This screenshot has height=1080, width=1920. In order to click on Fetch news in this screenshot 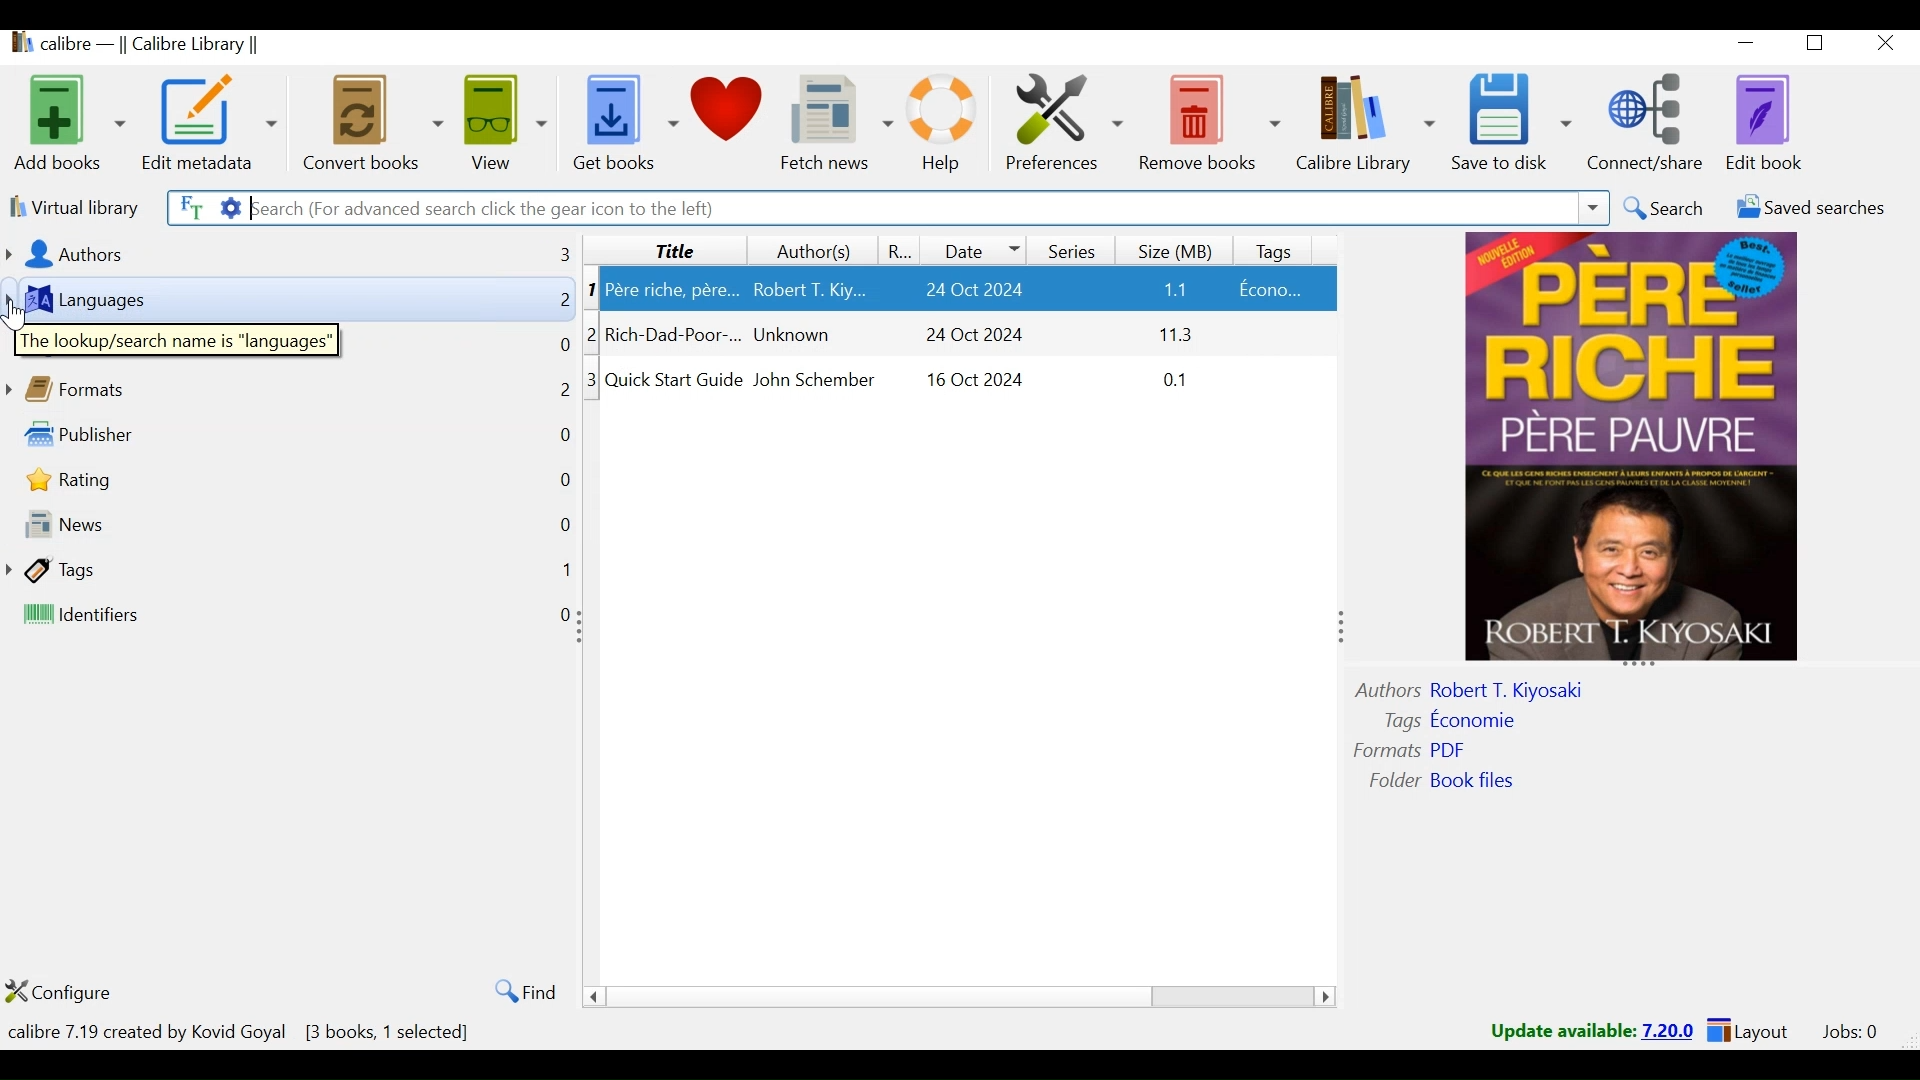, I will do `click(837, 123)`.